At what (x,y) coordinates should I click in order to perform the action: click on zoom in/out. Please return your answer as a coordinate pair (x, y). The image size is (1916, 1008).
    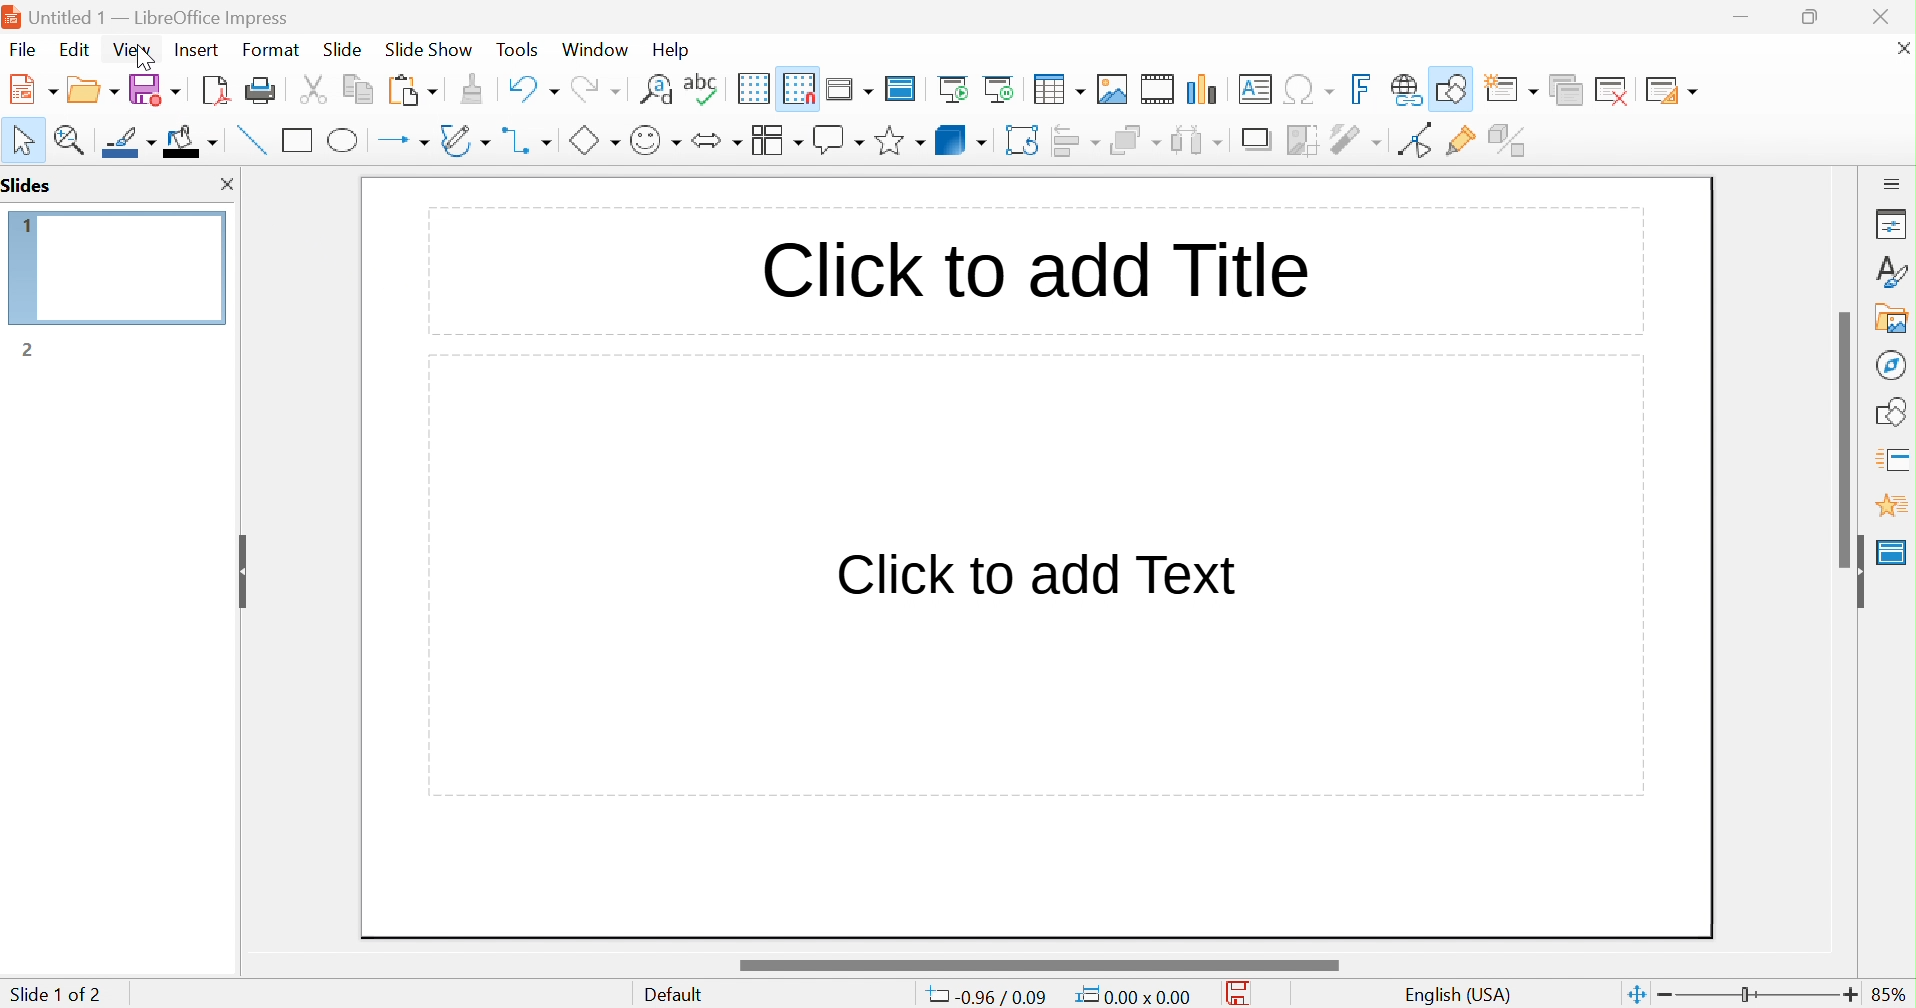
    Looking at the image, I should click on (1758, 995).